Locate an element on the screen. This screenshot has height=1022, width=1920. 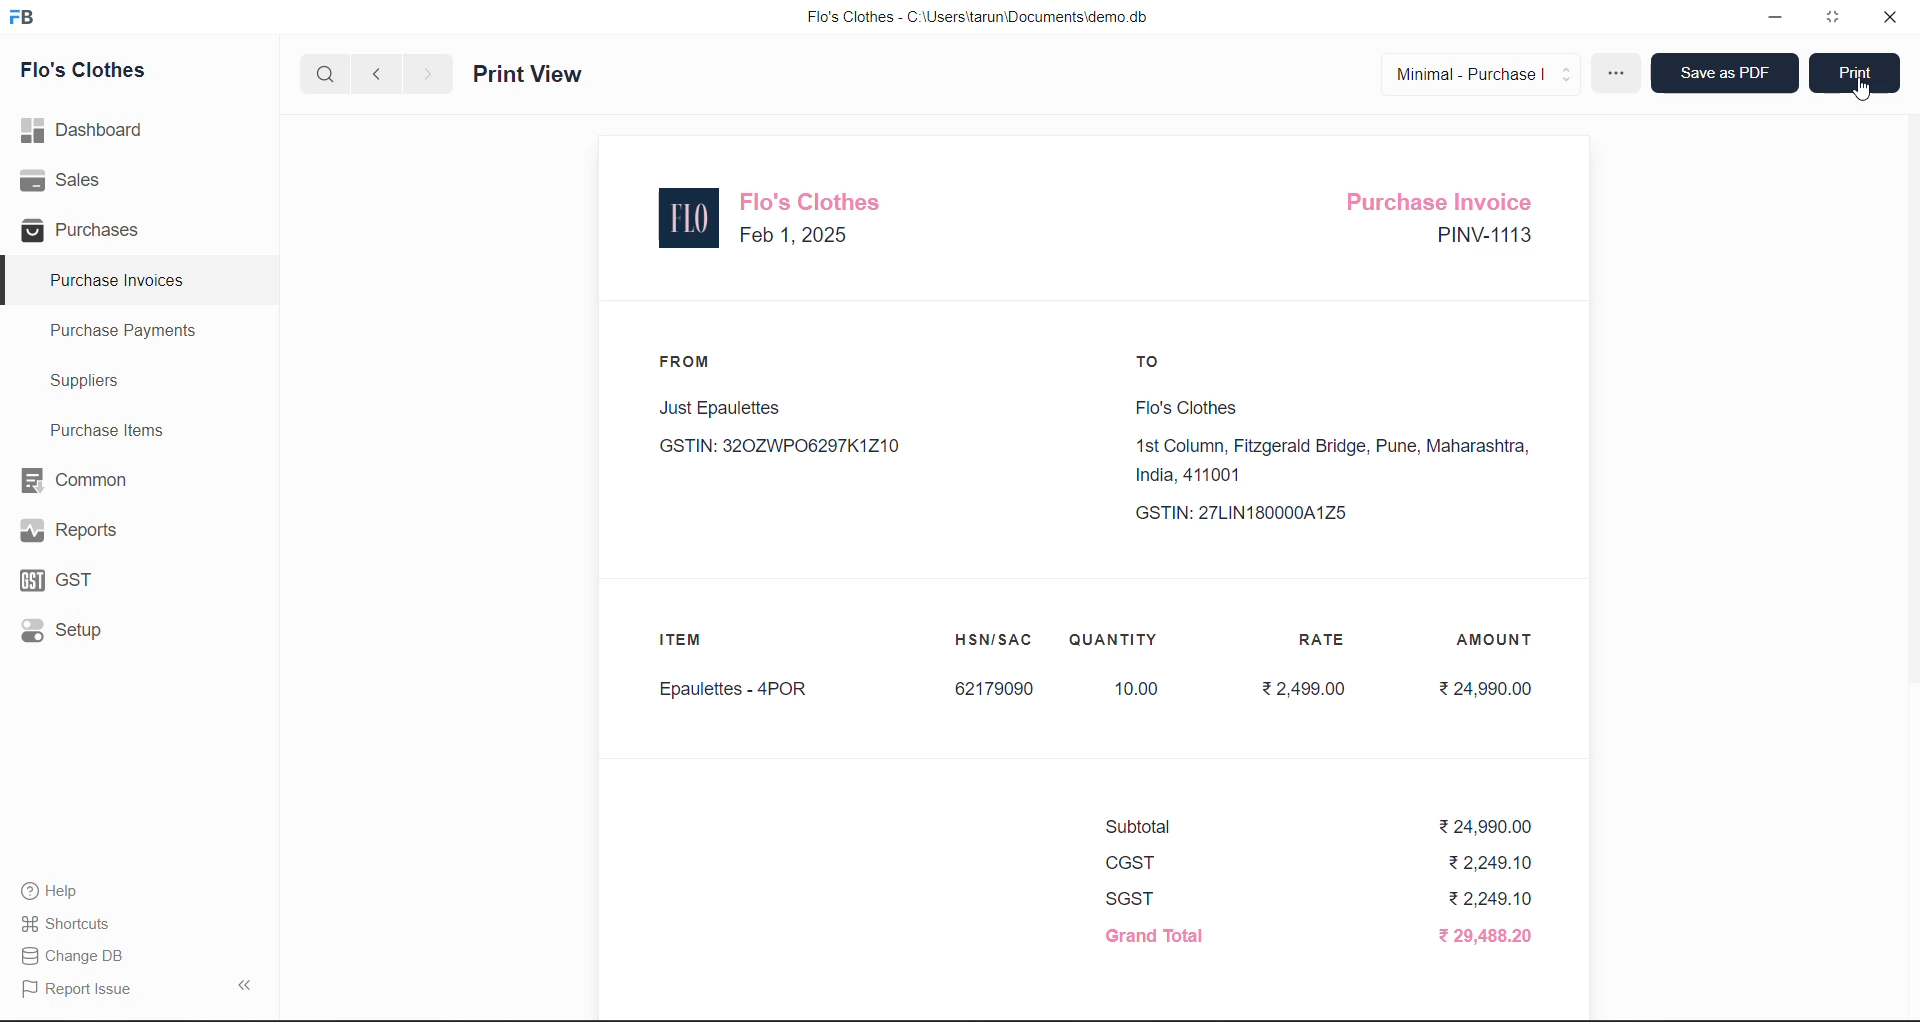
Grand Total ₹ 29,488.20 is located at coordinates (1326, 935).